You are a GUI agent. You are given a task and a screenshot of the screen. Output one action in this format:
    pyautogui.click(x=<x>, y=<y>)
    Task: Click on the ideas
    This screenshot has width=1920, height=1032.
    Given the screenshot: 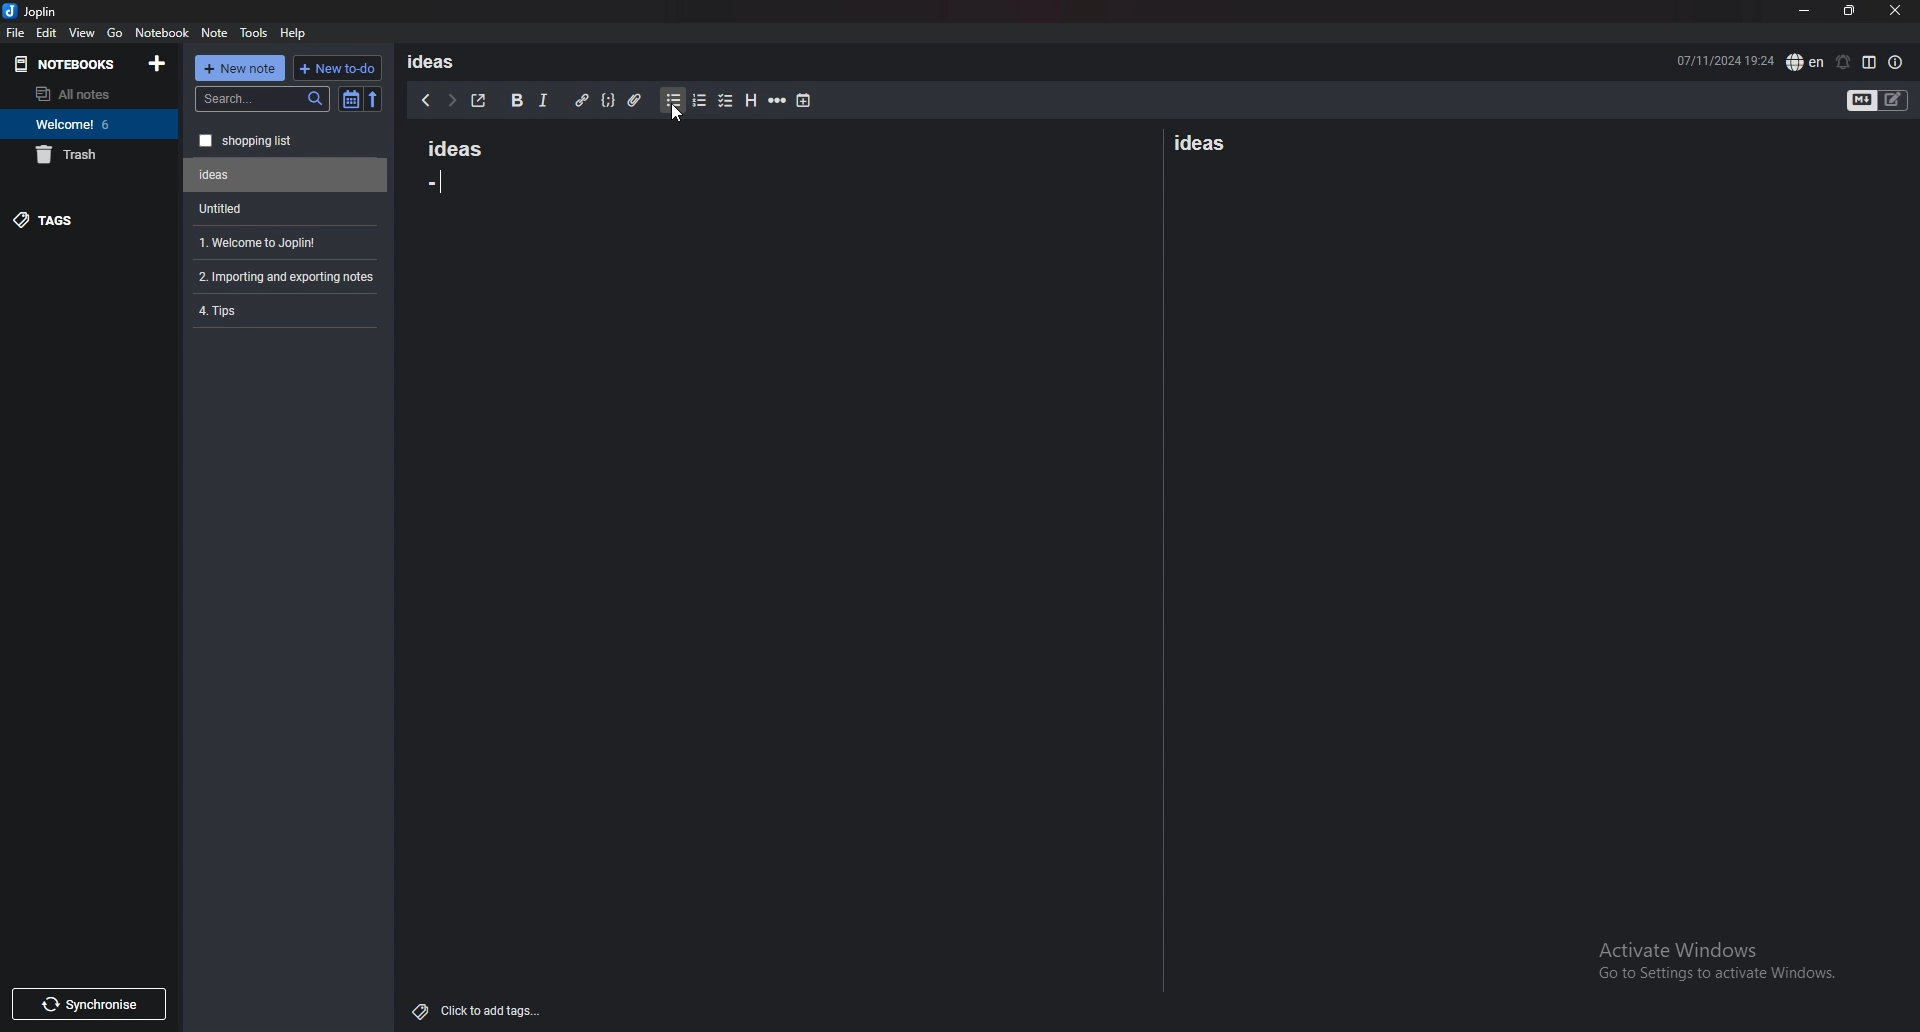 What is the action you would take?
    pyautogui.click(x=1198, y=140)
    